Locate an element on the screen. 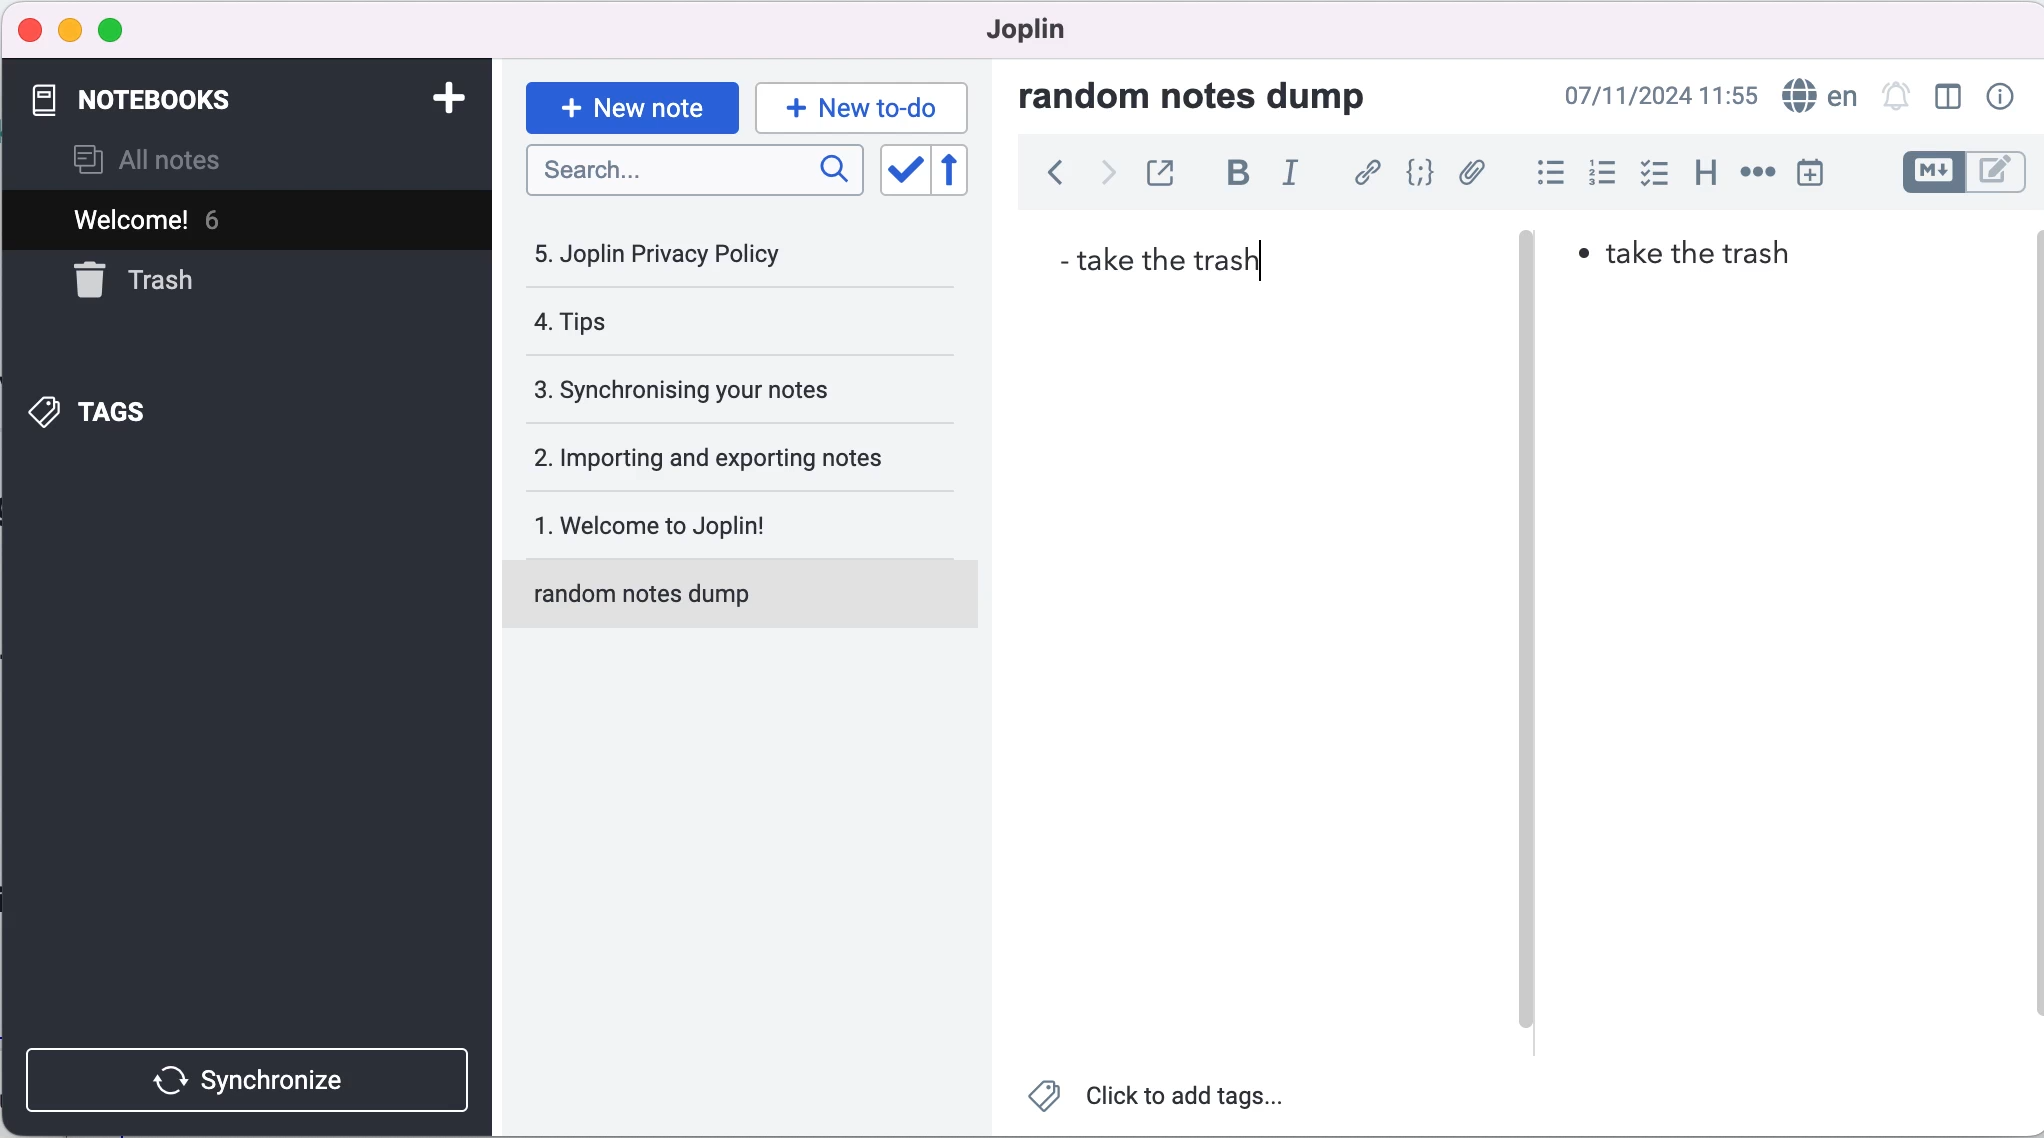 This screenshot has width=2044, height=1138. close is located at coordinates (28, 29).